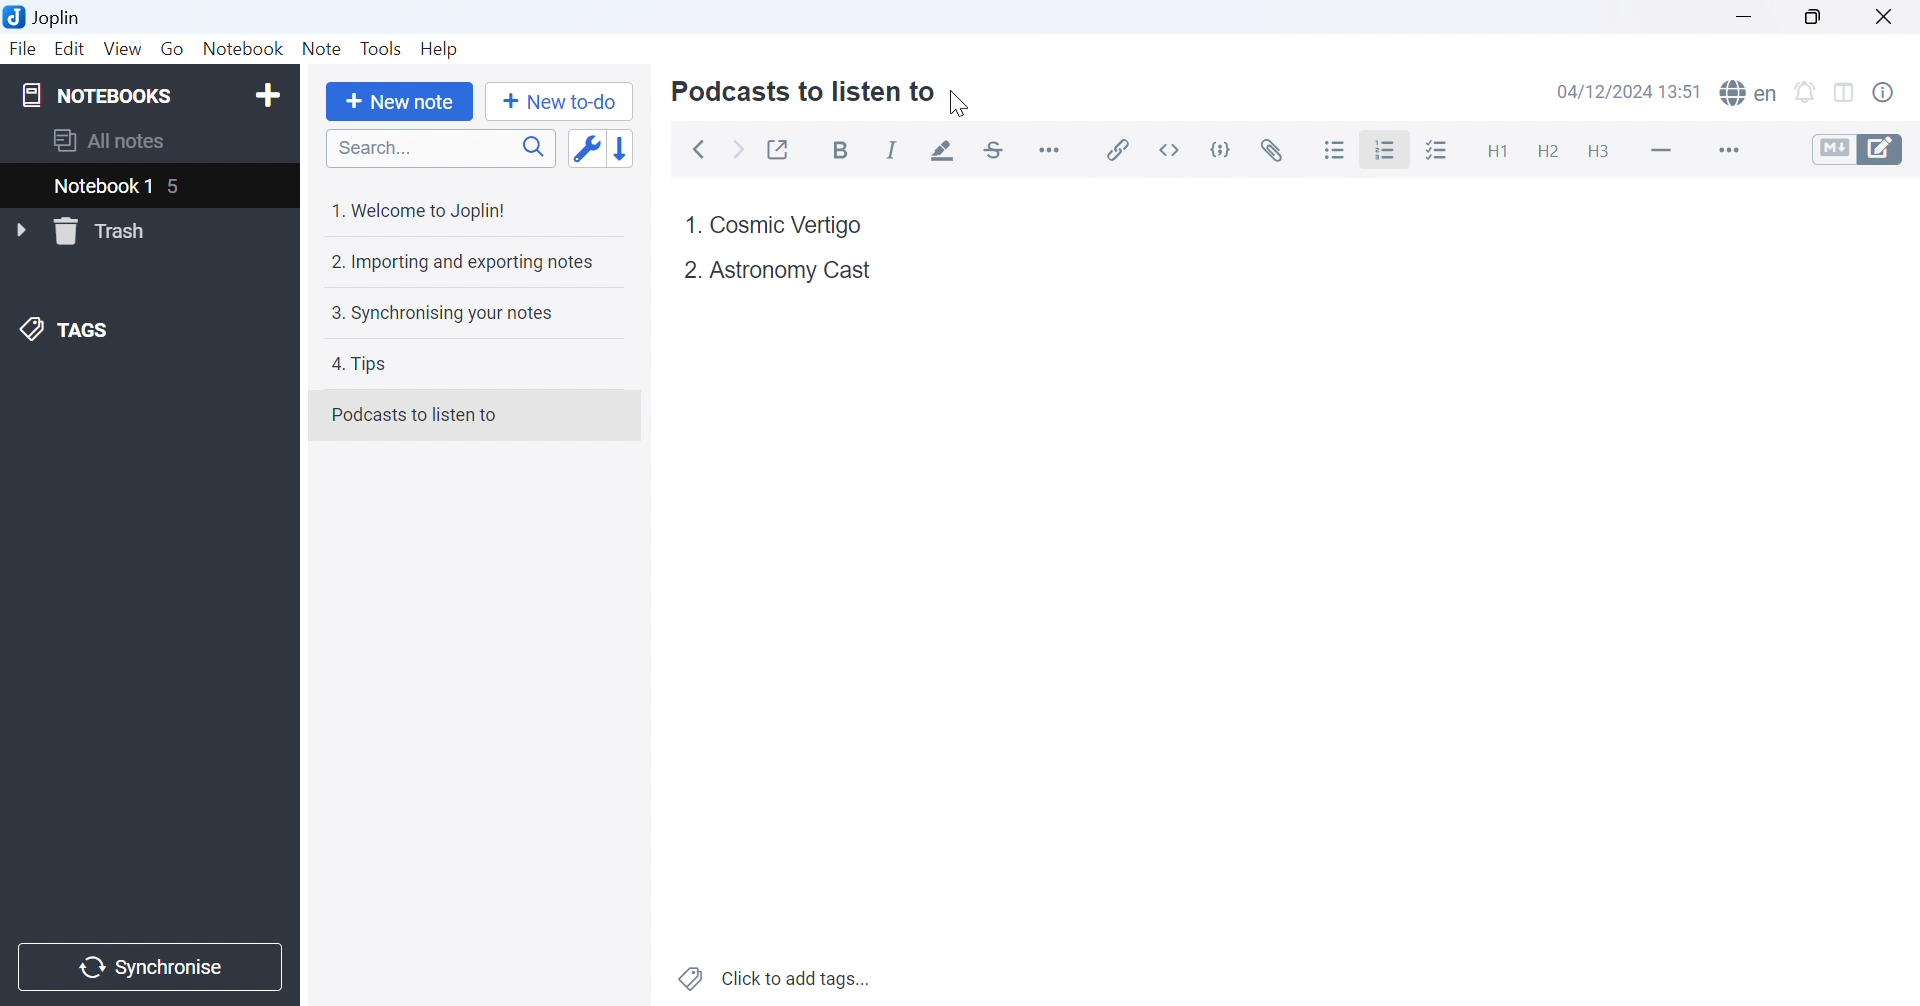  I want to click on Podcasts to listen to, so click(417, 413).